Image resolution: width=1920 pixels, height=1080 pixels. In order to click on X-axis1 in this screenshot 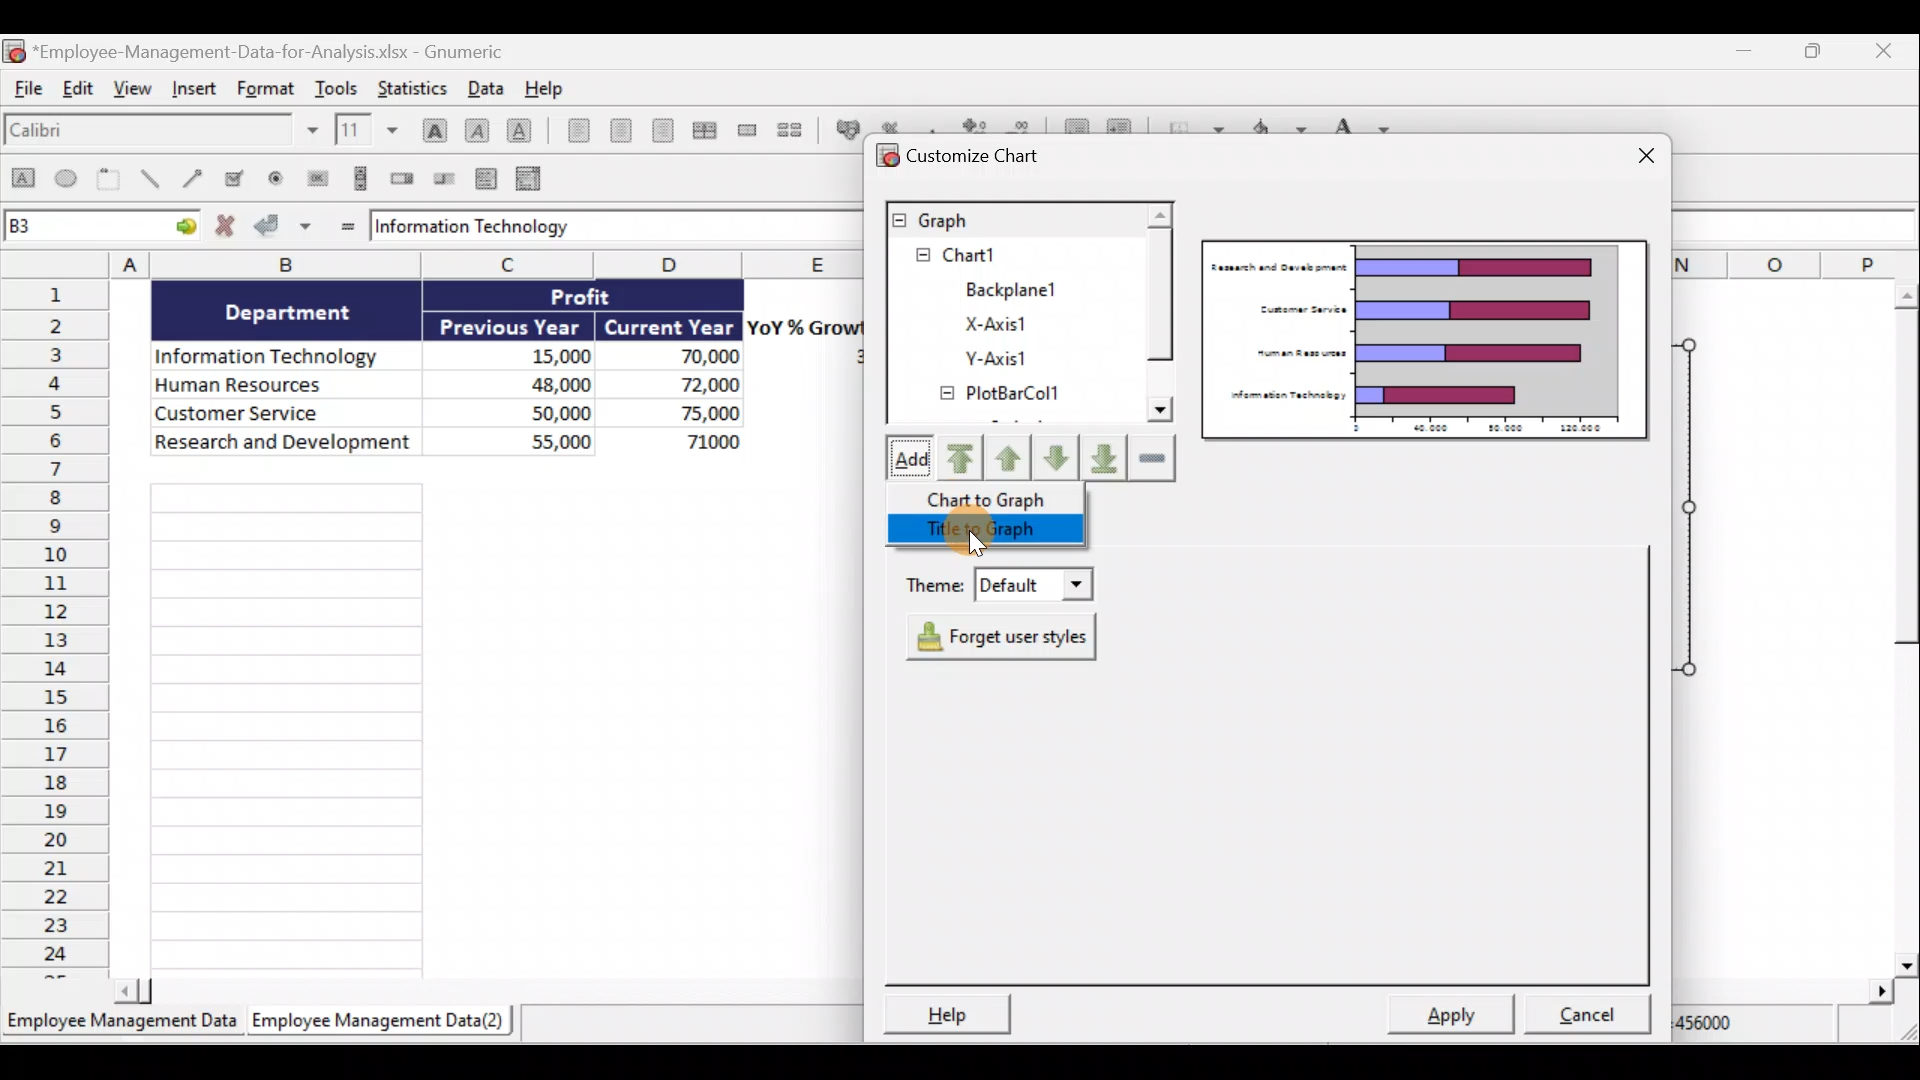, I will do `click(1001, 323)`.